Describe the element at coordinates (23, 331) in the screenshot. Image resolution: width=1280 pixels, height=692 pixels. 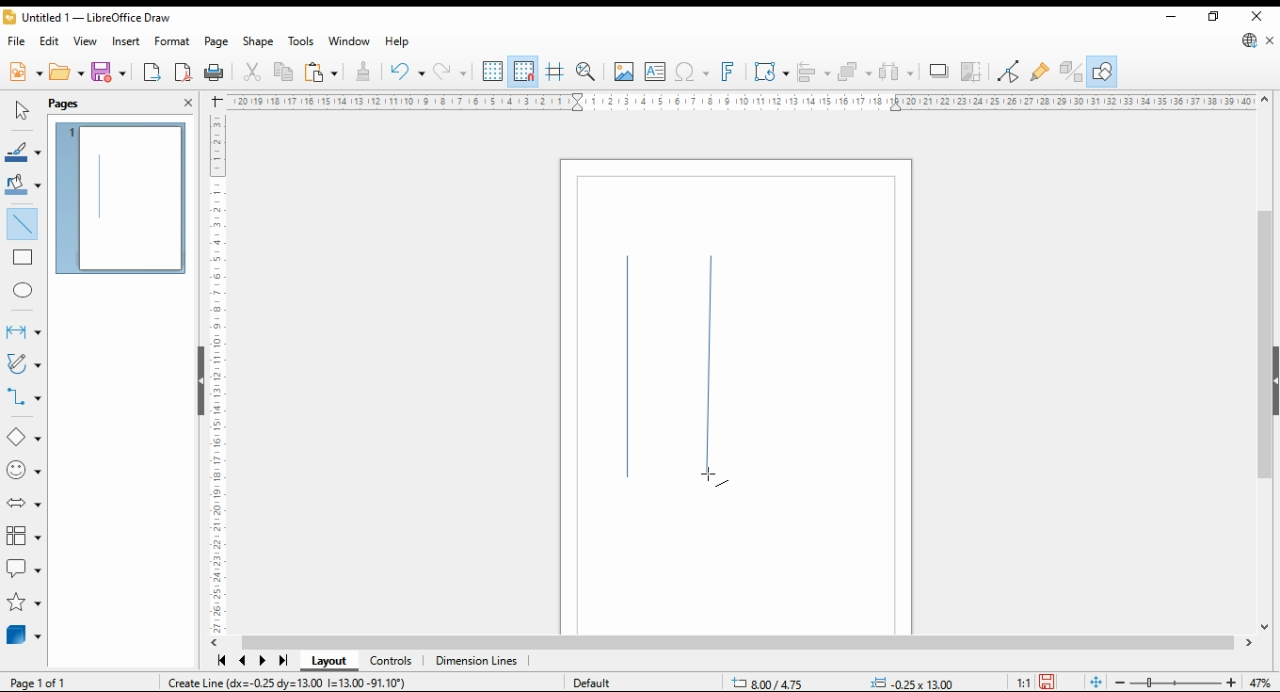
I see `lines and arrows` at that location.